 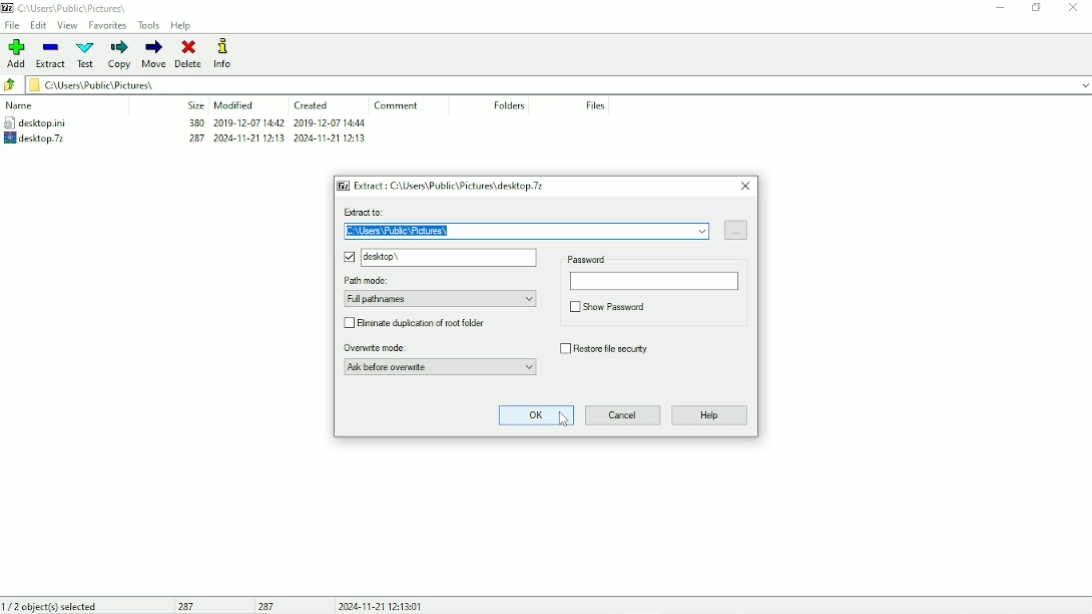 I want to click on 7 zip logo, so click(x=8, y=9).